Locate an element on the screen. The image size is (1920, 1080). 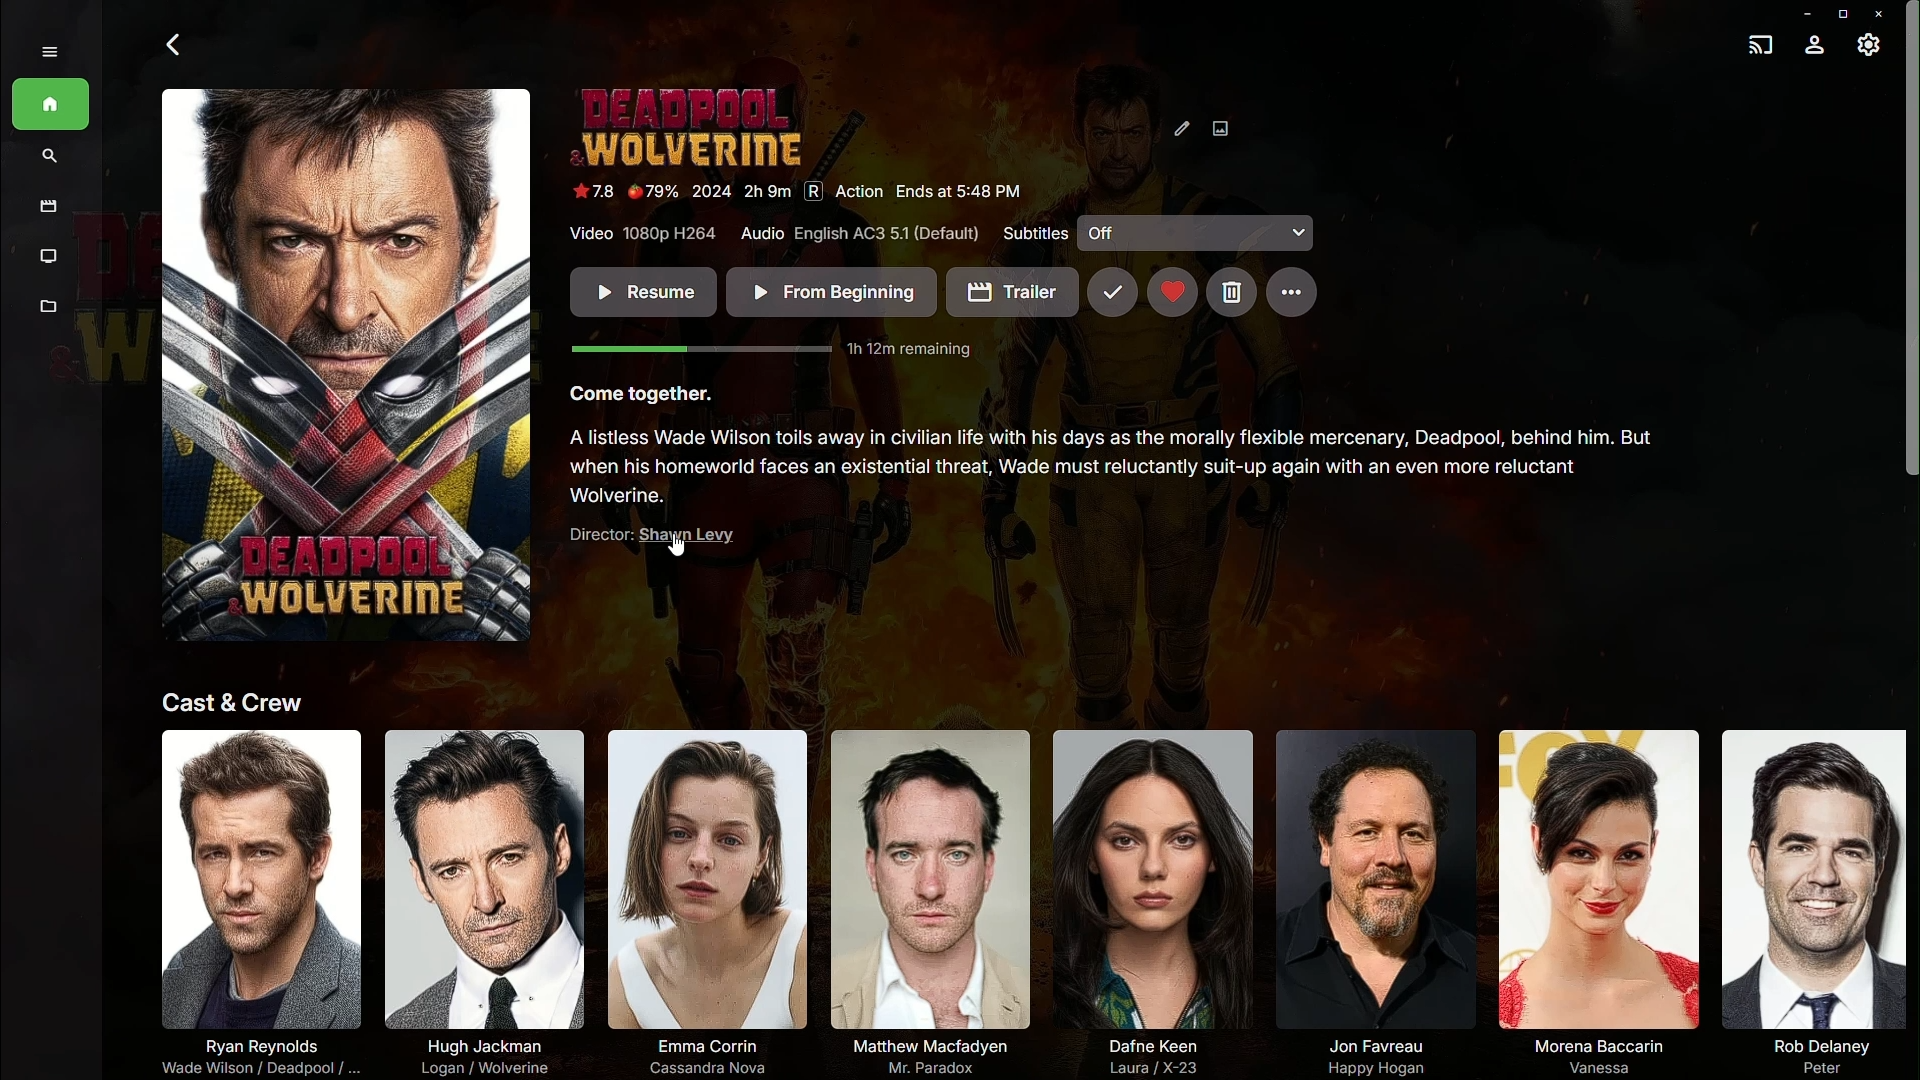
Audio Details is located at coordinates (859, 232).